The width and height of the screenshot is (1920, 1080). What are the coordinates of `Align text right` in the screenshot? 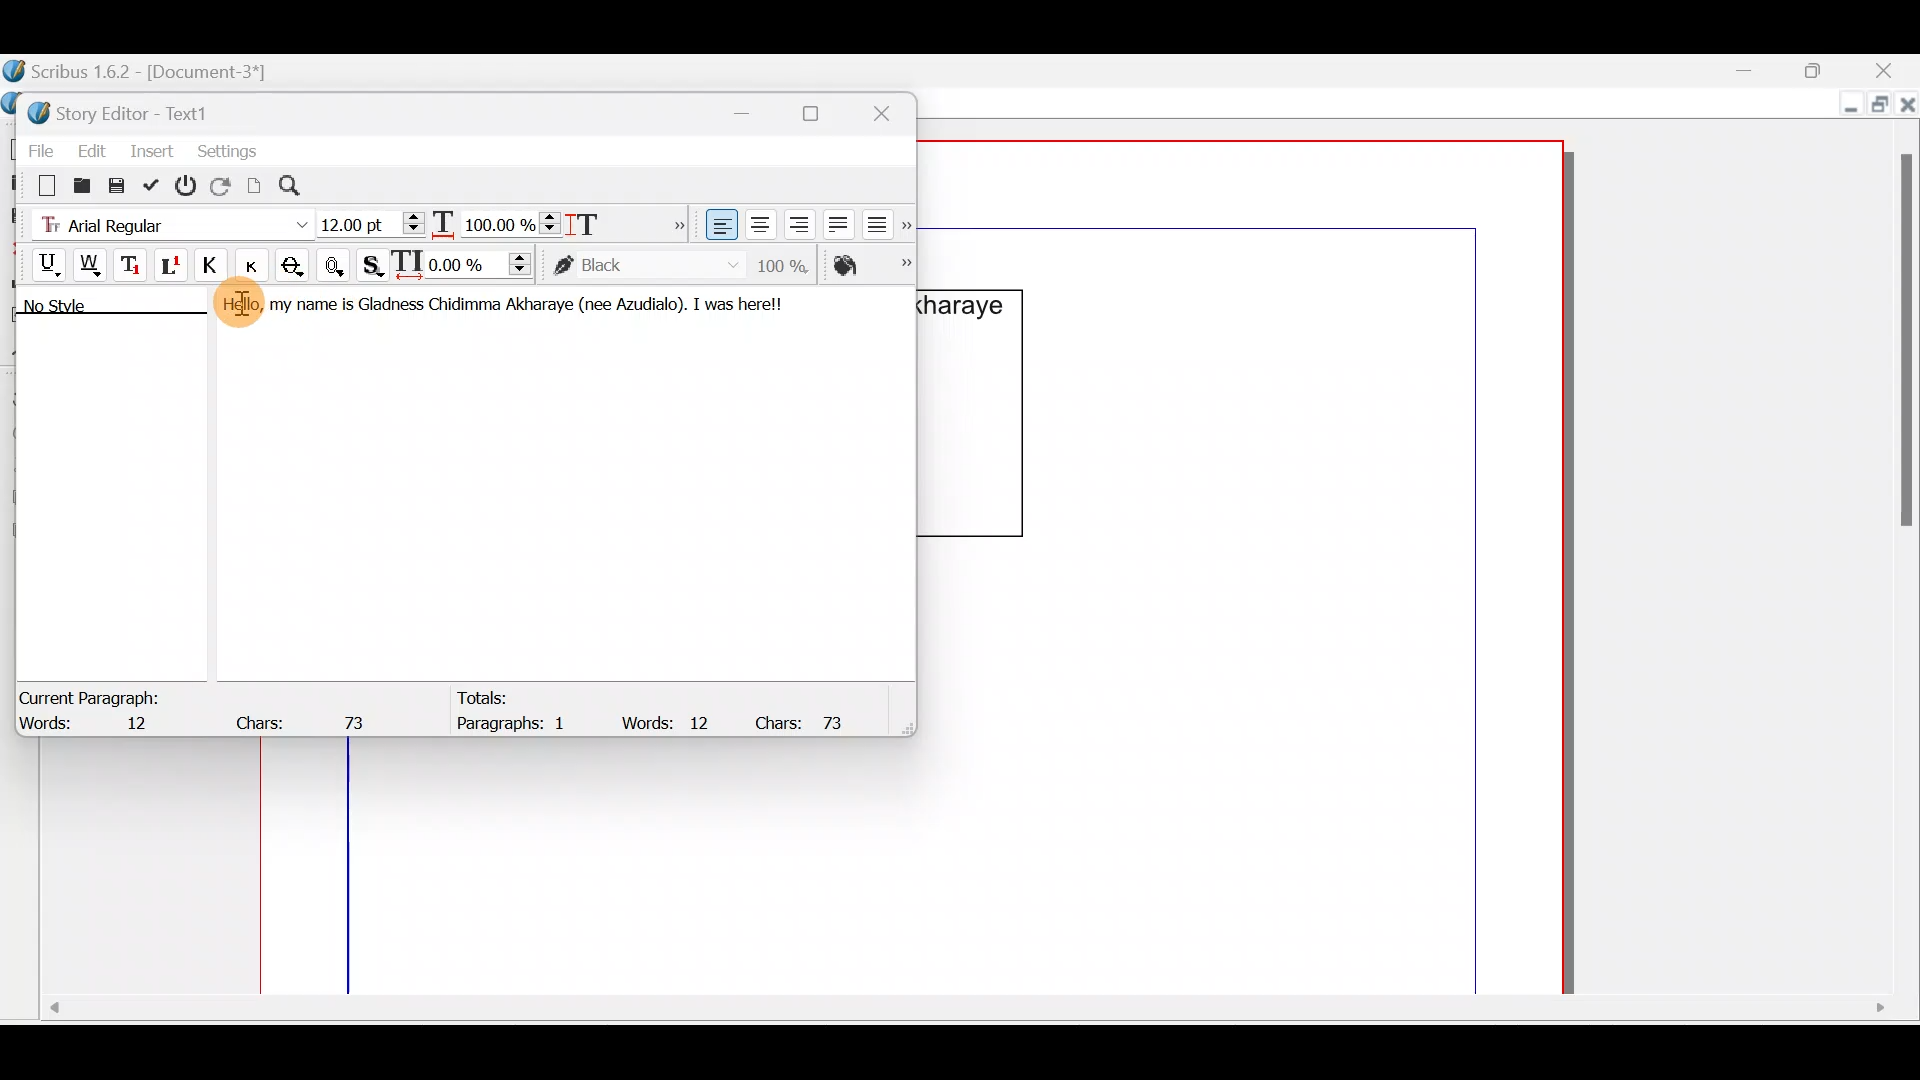 It's located at (795, 225).